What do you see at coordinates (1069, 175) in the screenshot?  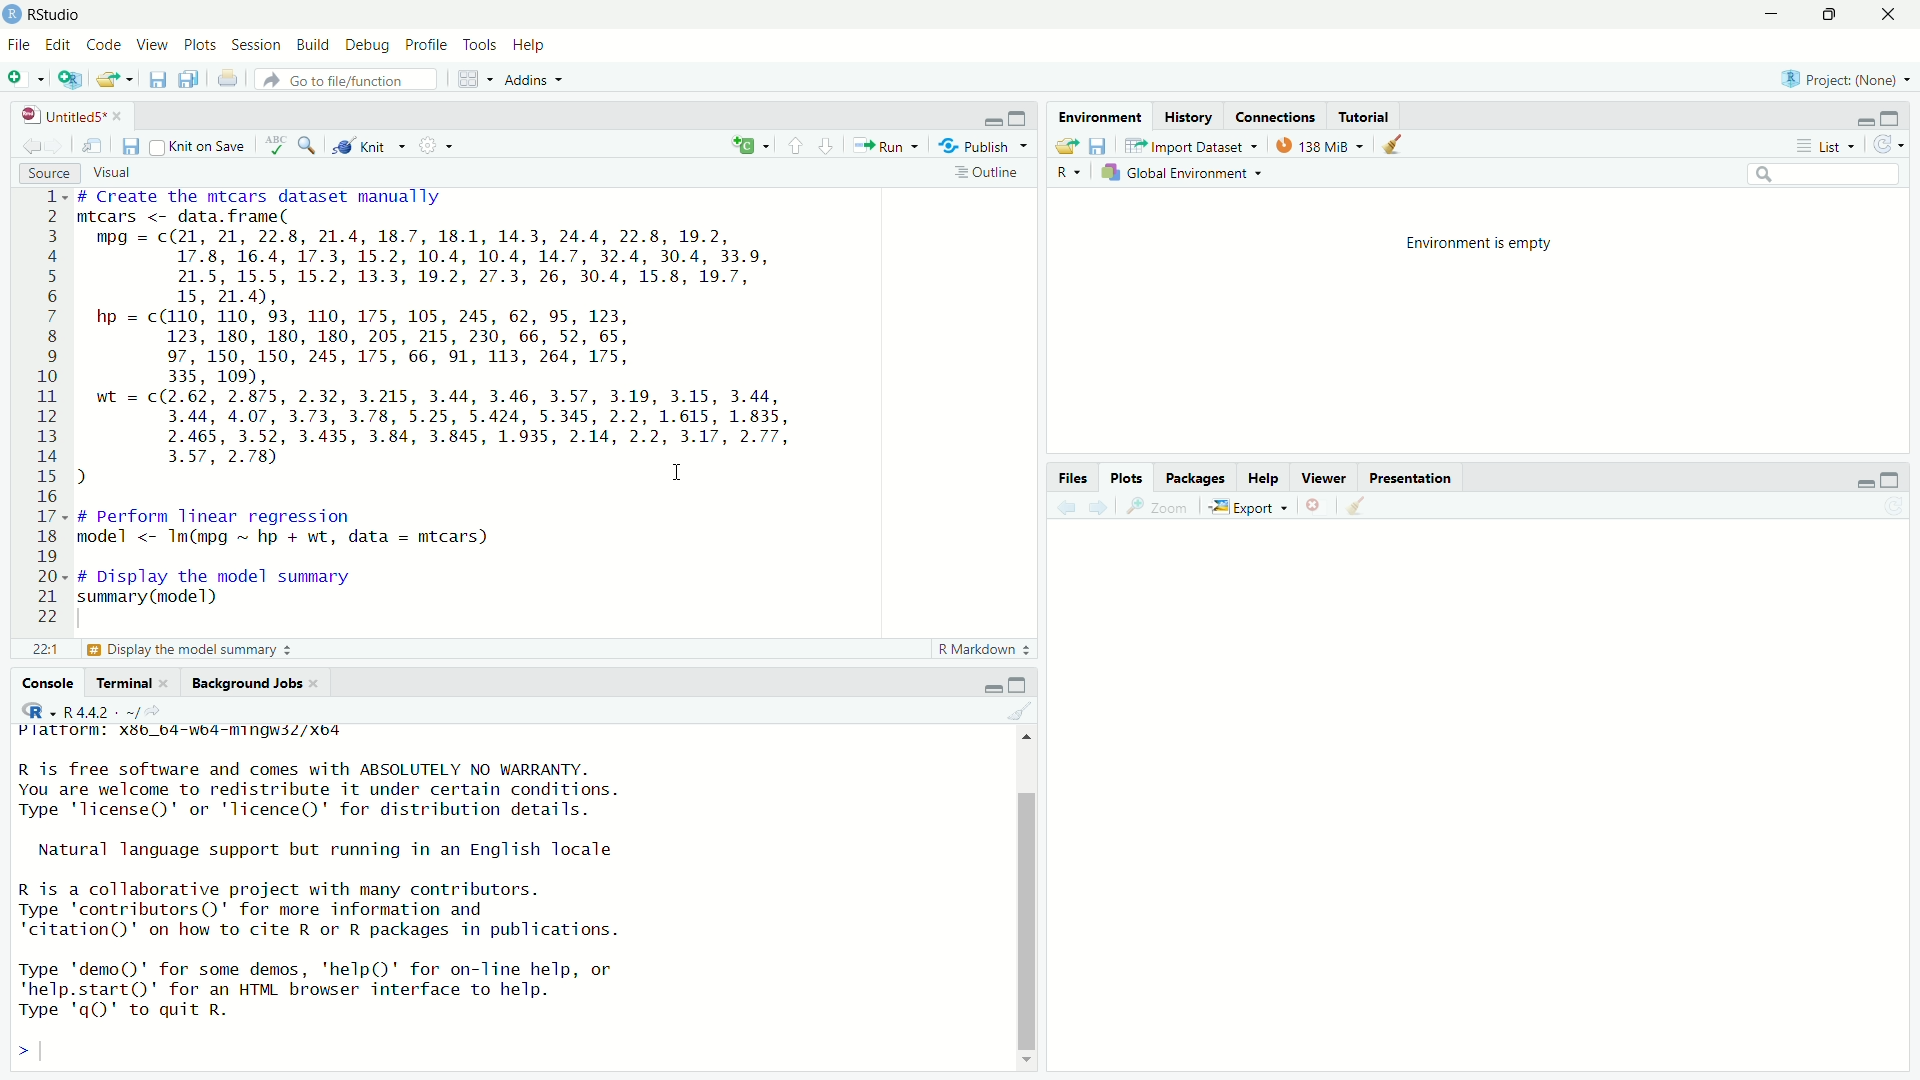 I see `R` at bounding box center [1069, 175].